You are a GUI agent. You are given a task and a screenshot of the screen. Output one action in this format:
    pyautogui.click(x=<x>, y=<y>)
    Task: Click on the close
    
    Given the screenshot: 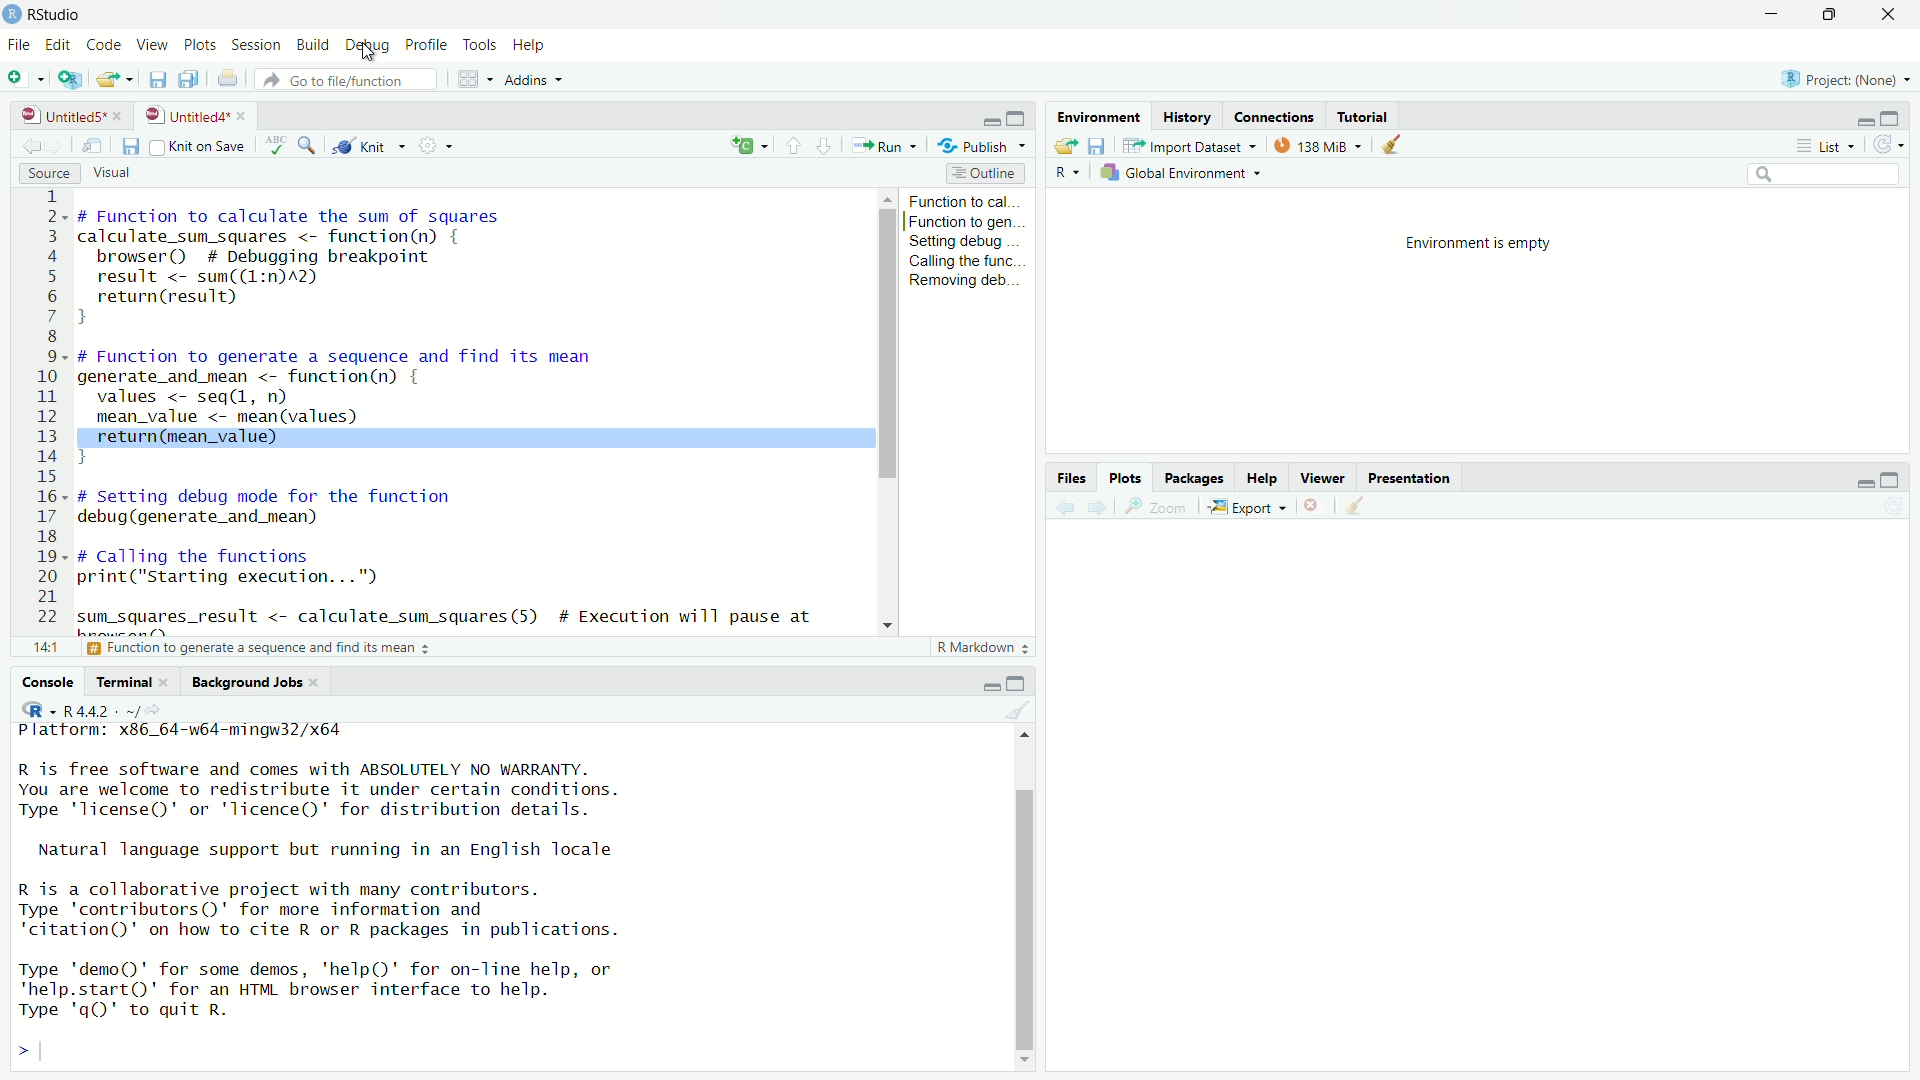 What is the action you would take?
    pyautogui.click(x=246, y=116)
    